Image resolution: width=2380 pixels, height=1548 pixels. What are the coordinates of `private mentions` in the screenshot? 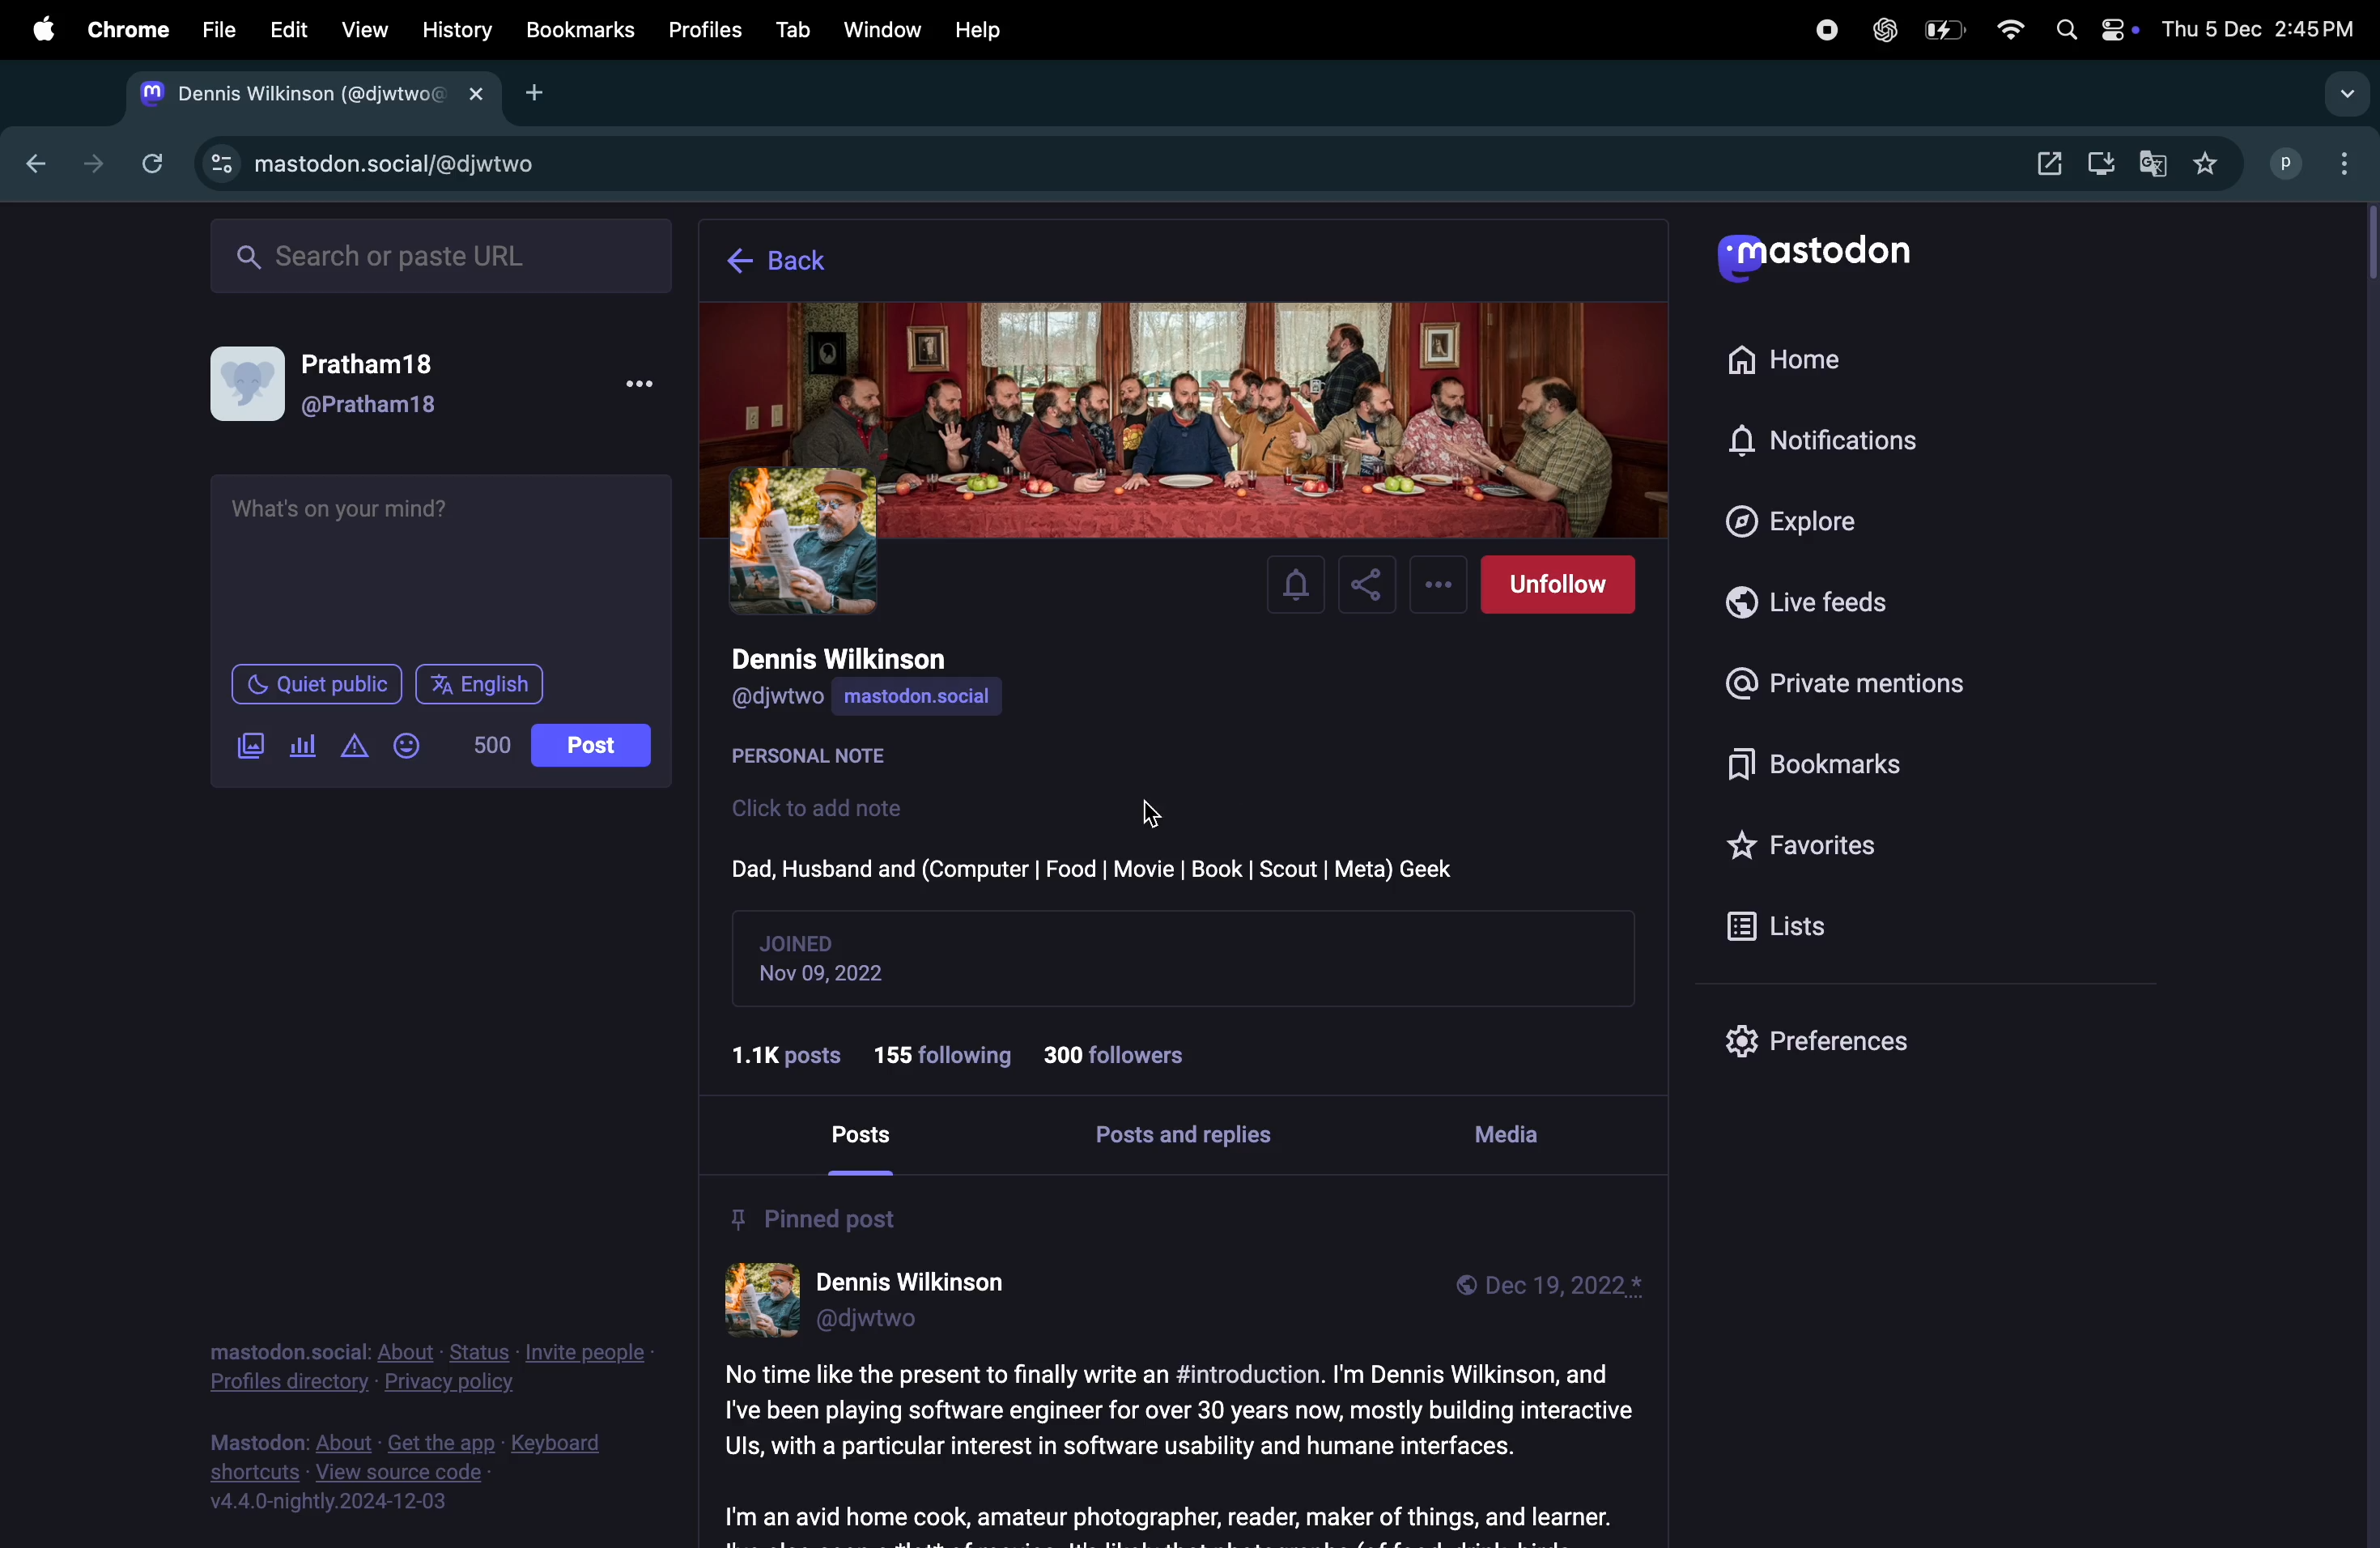 It's located at (1854, 687).